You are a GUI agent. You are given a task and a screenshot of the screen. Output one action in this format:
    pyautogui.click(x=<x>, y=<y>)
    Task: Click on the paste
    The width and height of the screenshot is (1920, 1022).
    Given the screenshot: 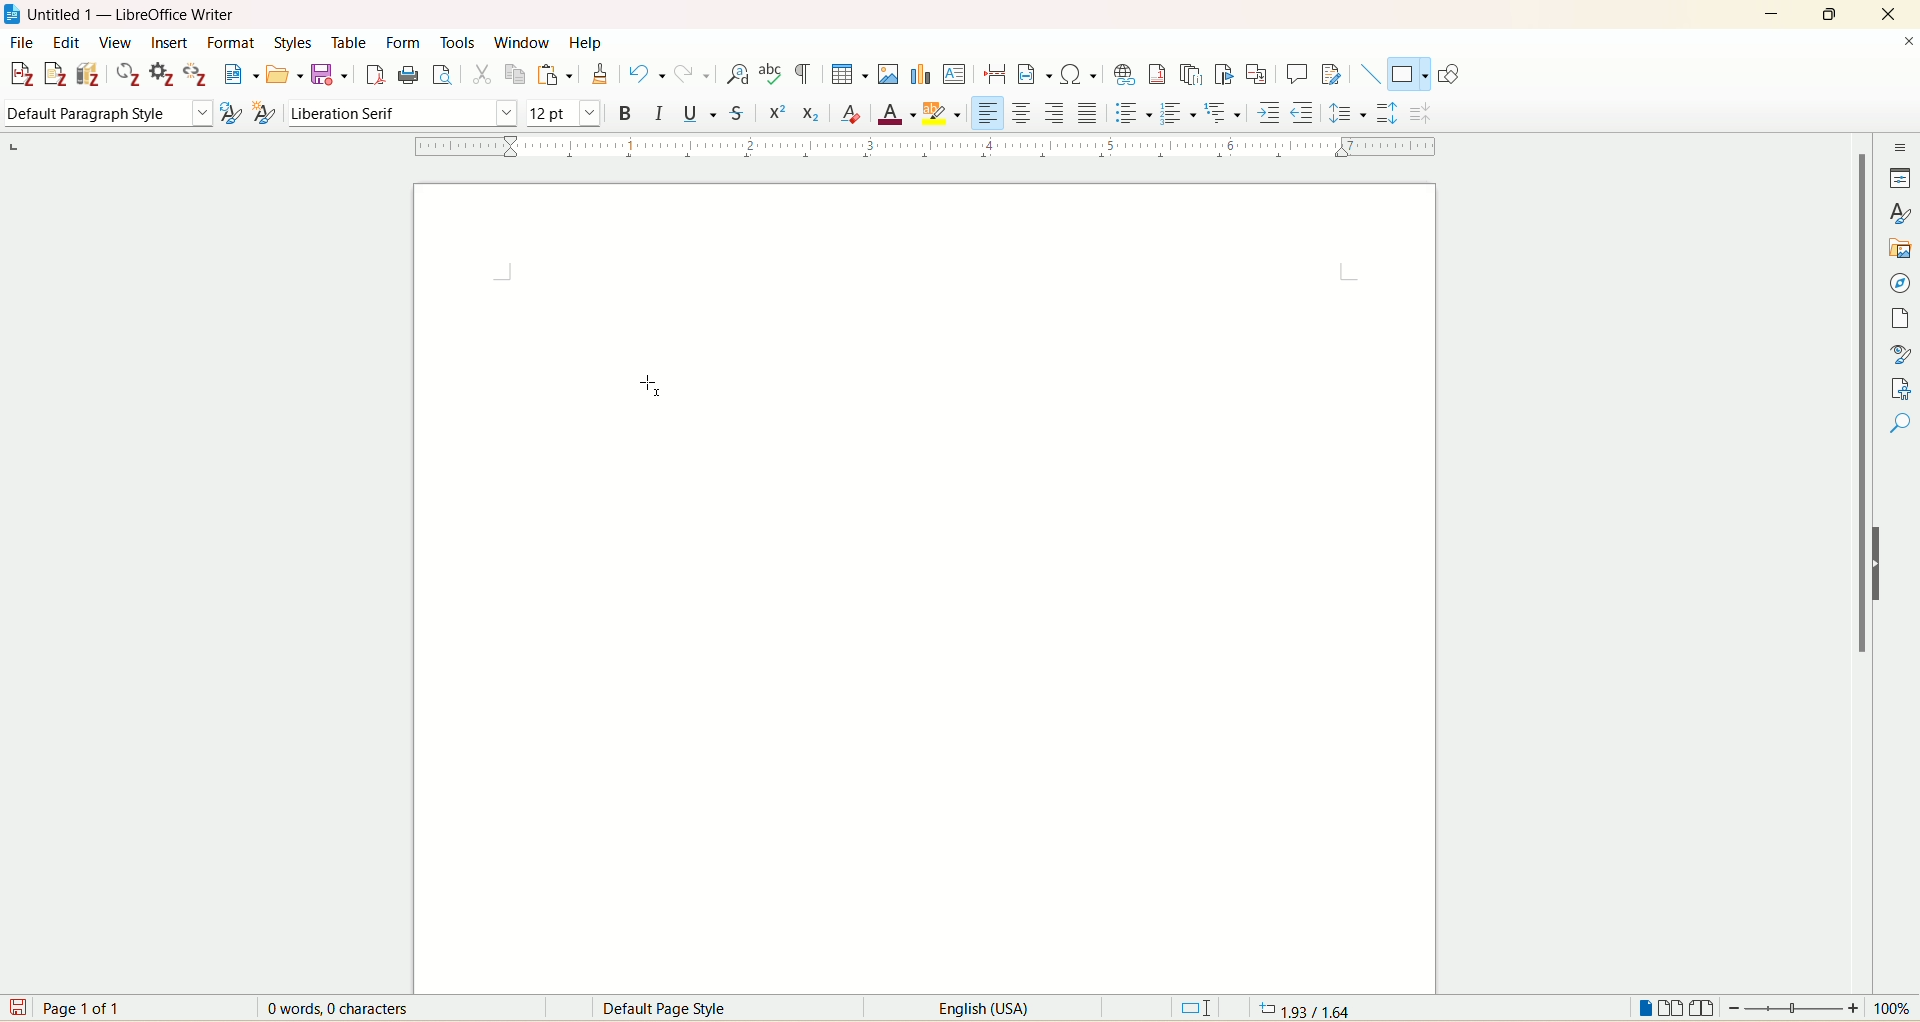 What is the action you would take?
    pyautogui.click(x=555, y=75)
    